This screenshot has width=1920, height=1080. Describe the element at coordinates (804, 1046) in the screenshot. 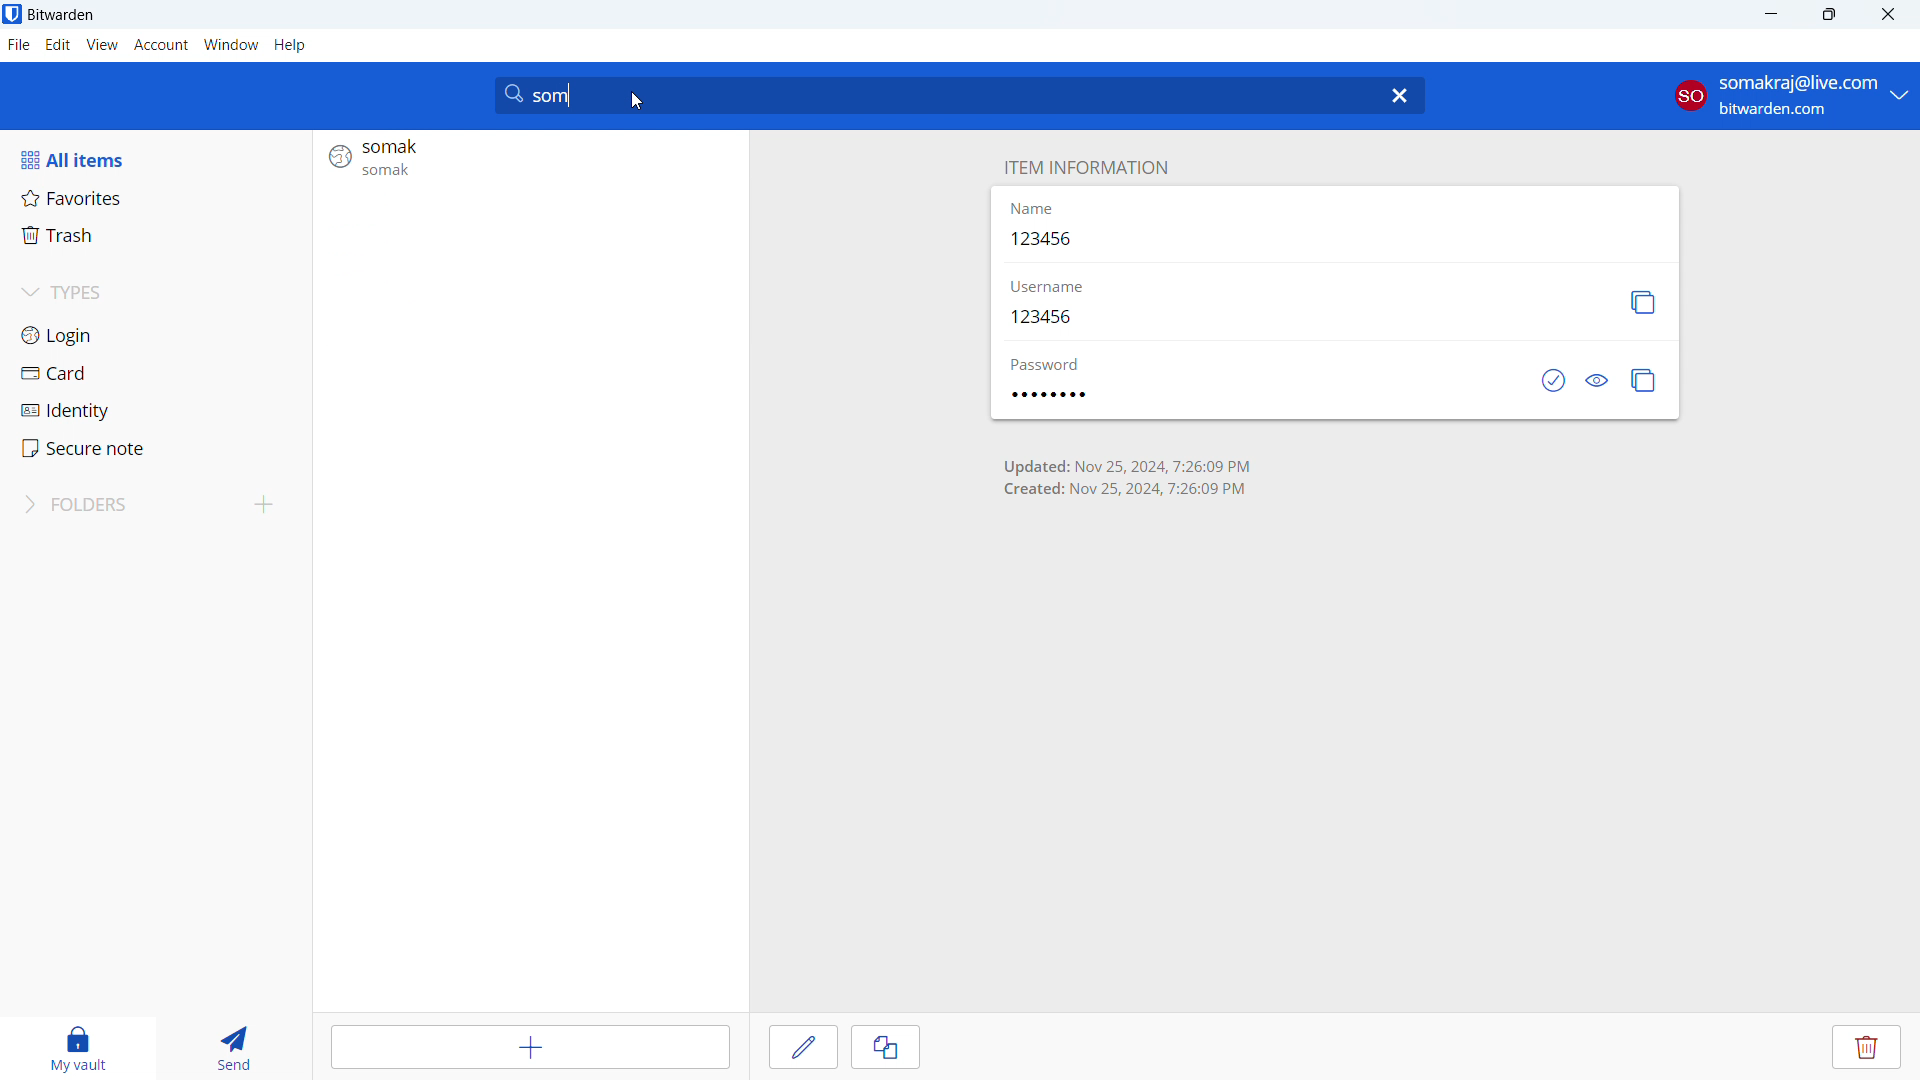

I see `edit` at that location.